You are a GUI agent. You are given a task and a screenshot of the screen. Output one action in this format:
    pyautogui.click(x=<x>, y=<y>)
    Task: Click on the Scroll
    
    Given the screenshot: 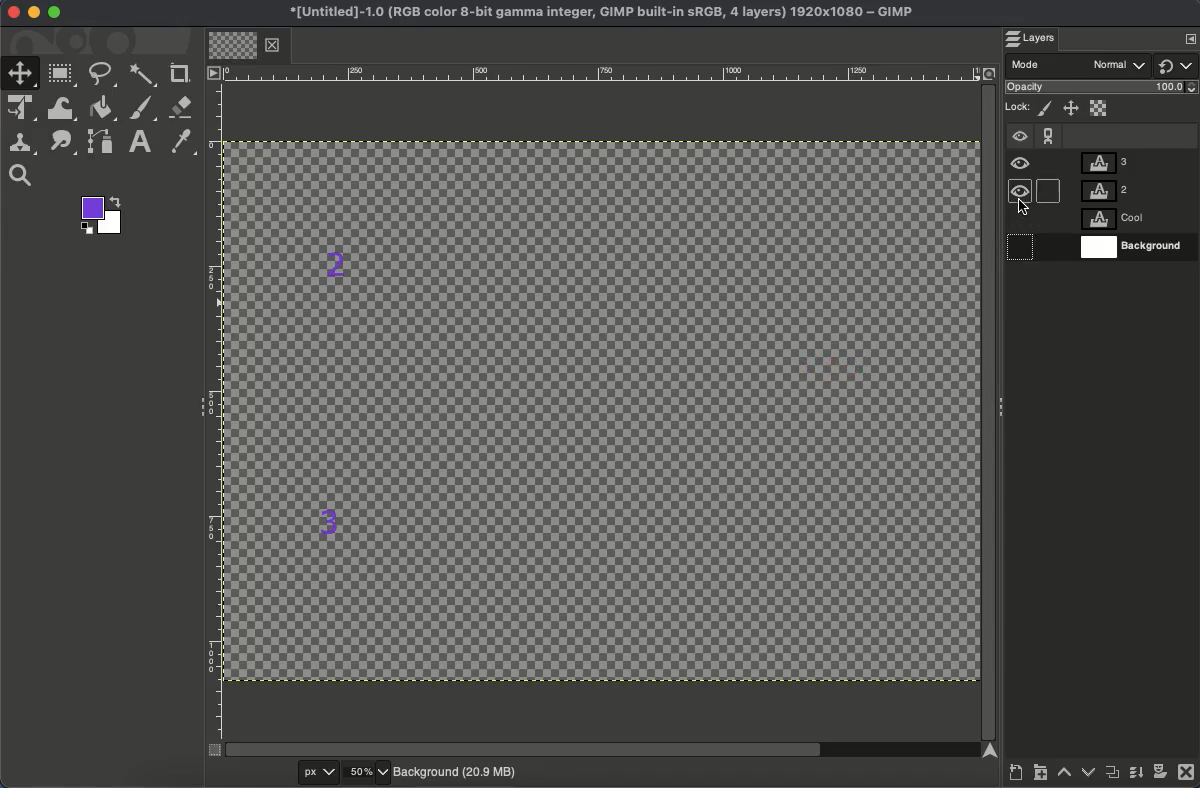 What is the action you would take?
    pyautogui.click(x=988, y=409)
    